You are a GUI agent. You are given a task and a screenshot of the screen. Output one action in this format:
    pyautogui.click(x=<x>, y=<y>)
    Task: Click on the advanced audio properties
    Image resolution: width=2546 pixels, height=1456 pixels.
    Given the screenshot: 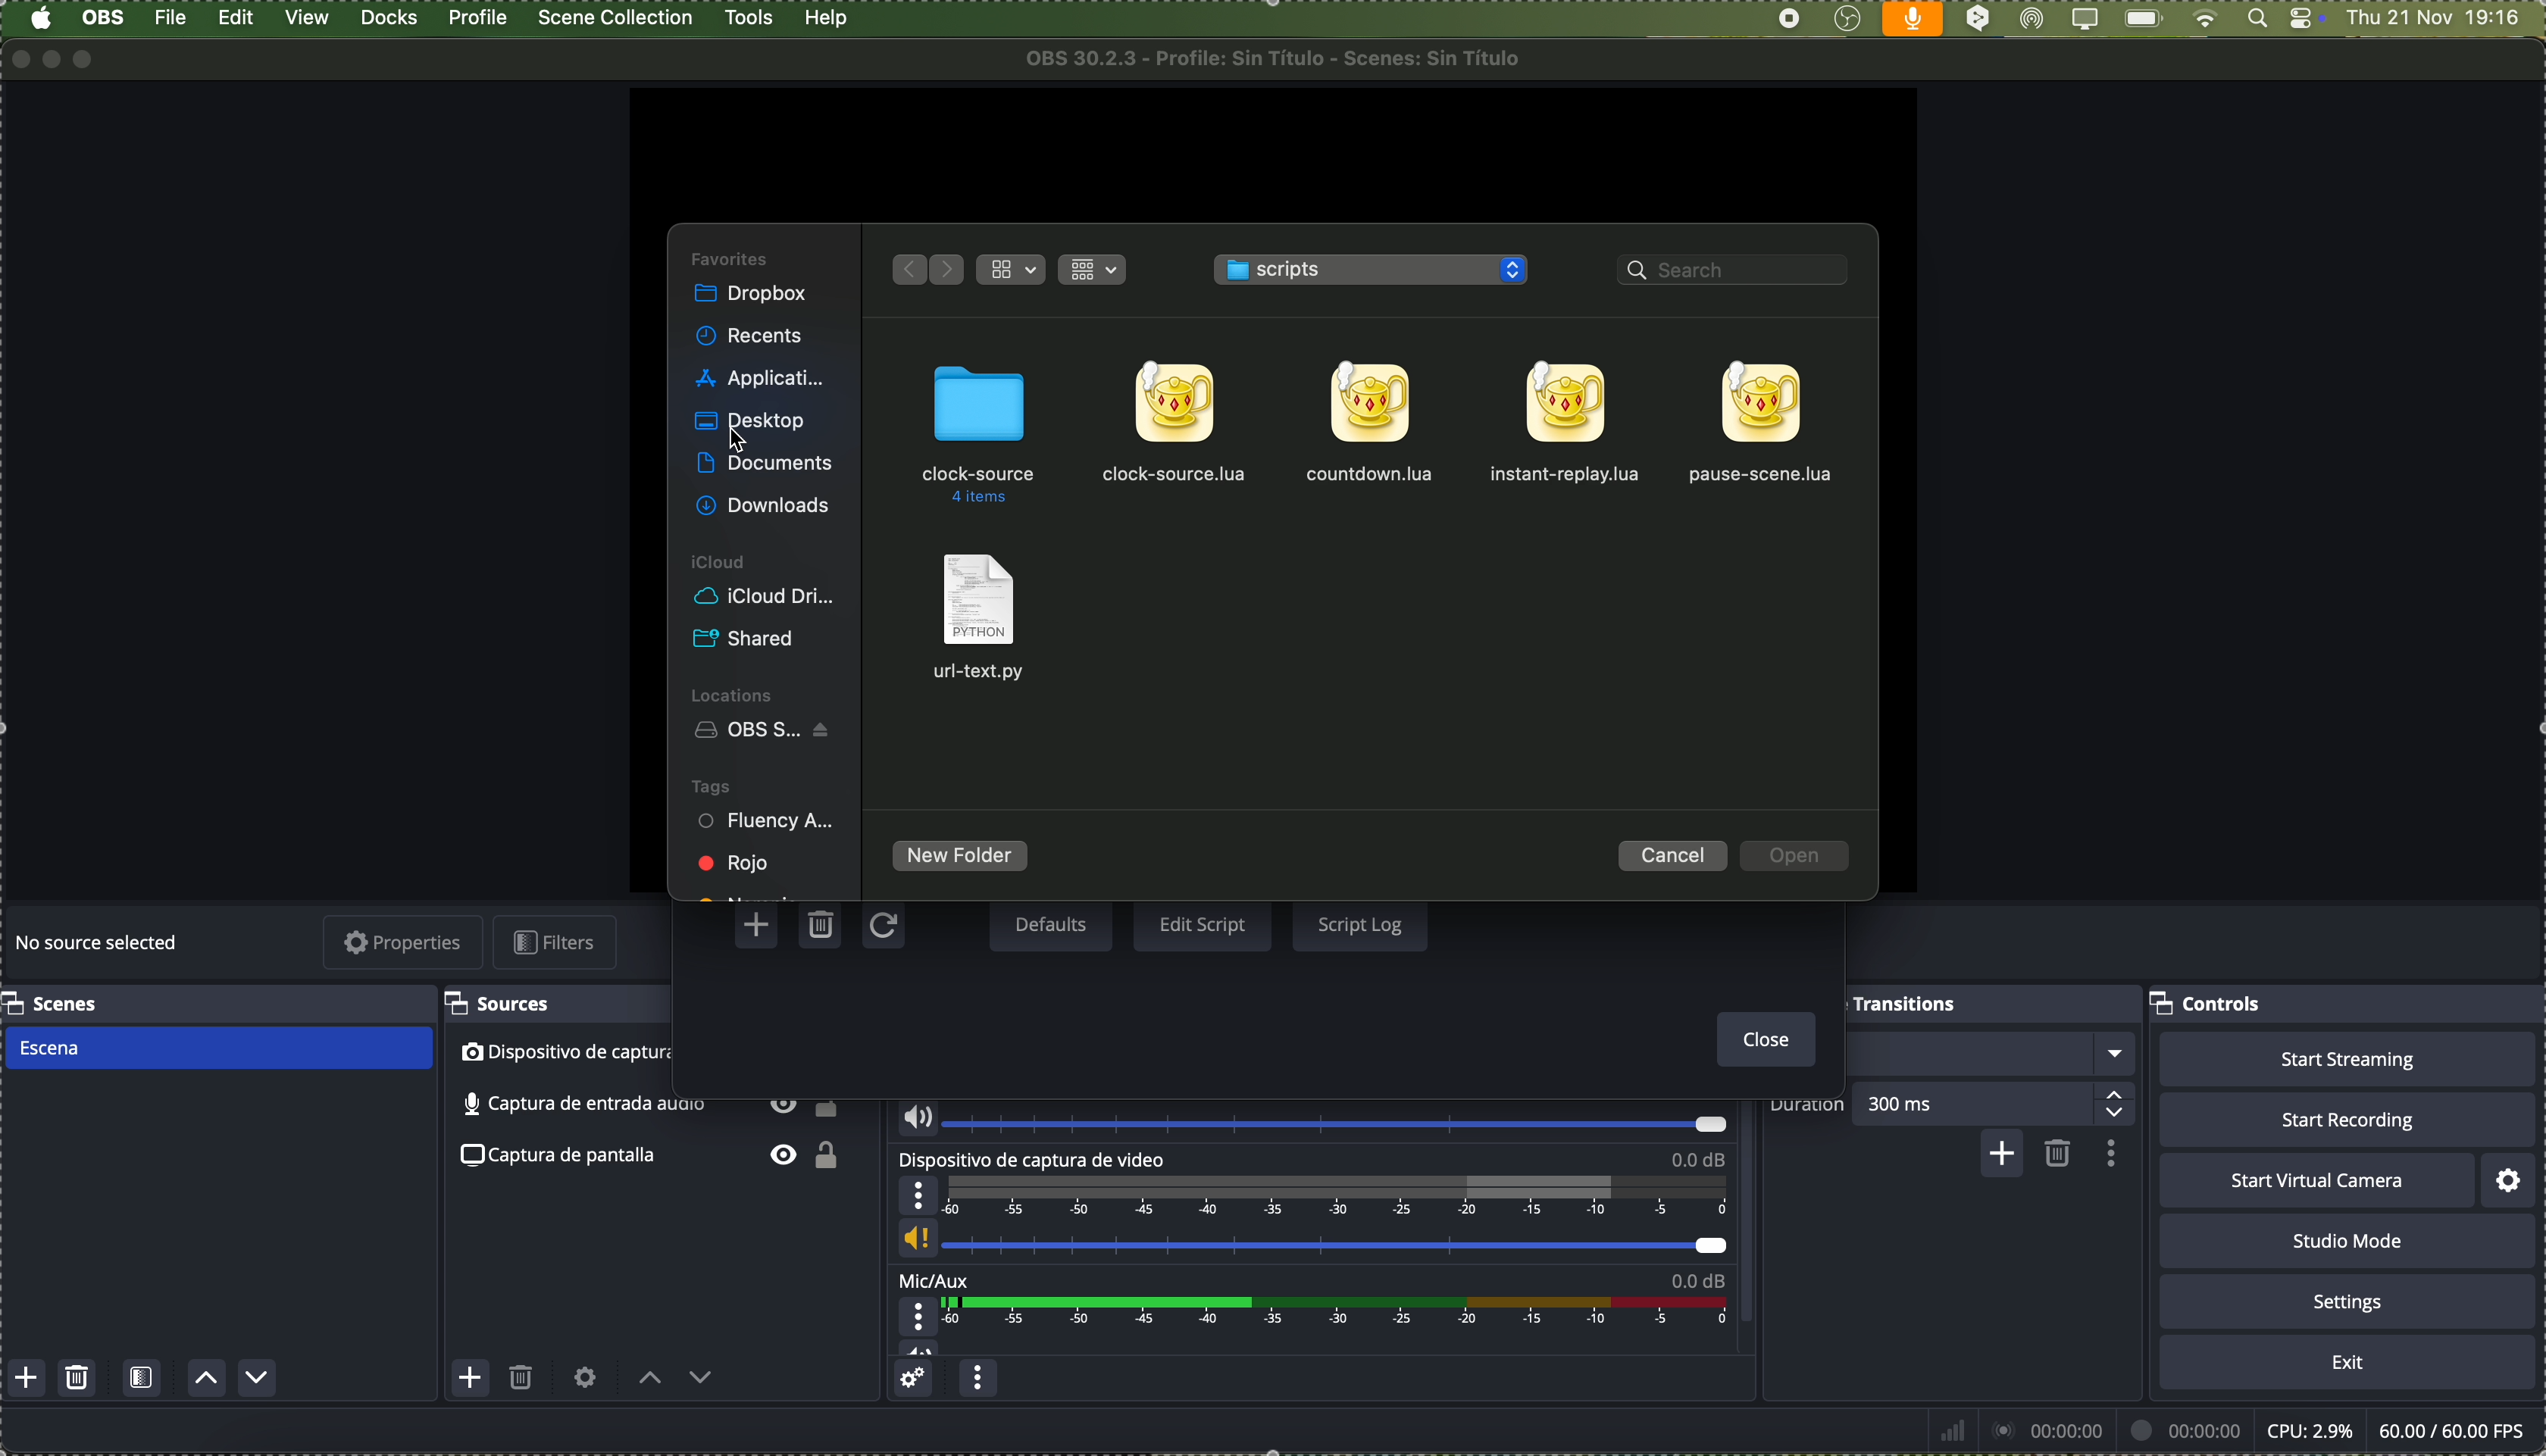 What is the action you would take?
    pyautogui.click(x=916, y=1381)
    